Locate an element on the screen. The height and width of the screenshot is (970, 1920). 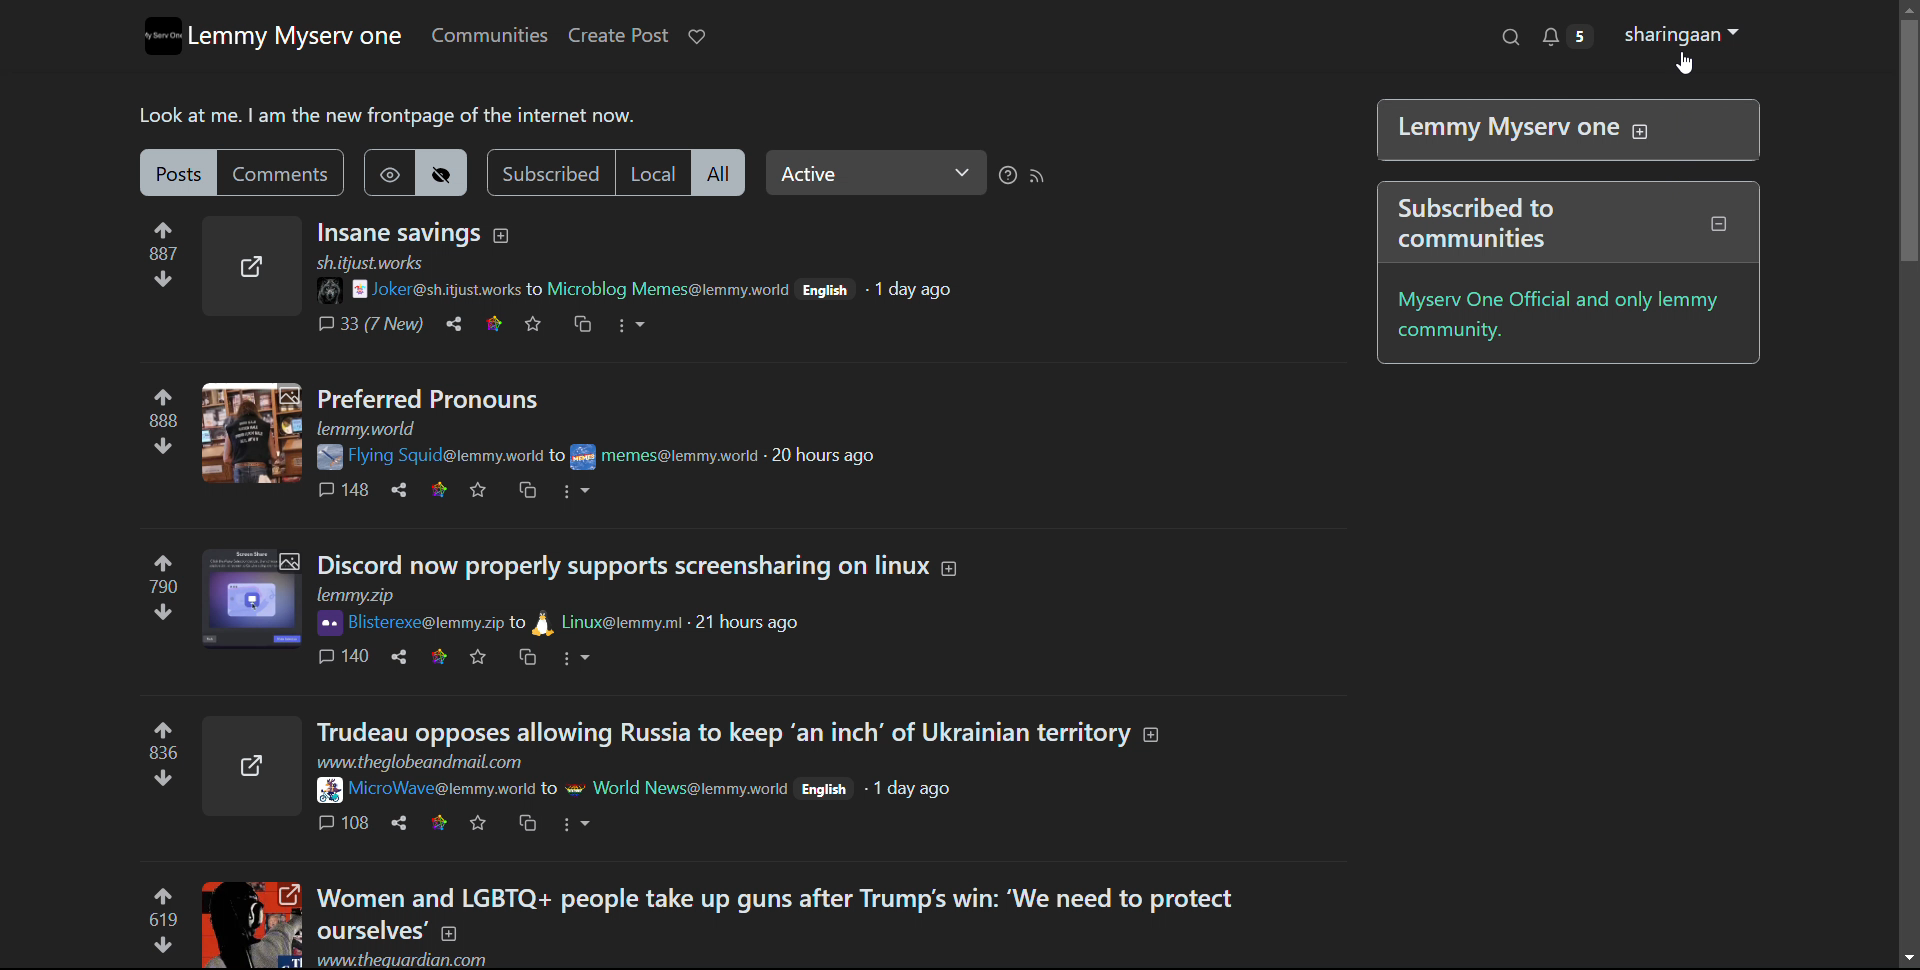
logo is located at coordinates (160, 36).